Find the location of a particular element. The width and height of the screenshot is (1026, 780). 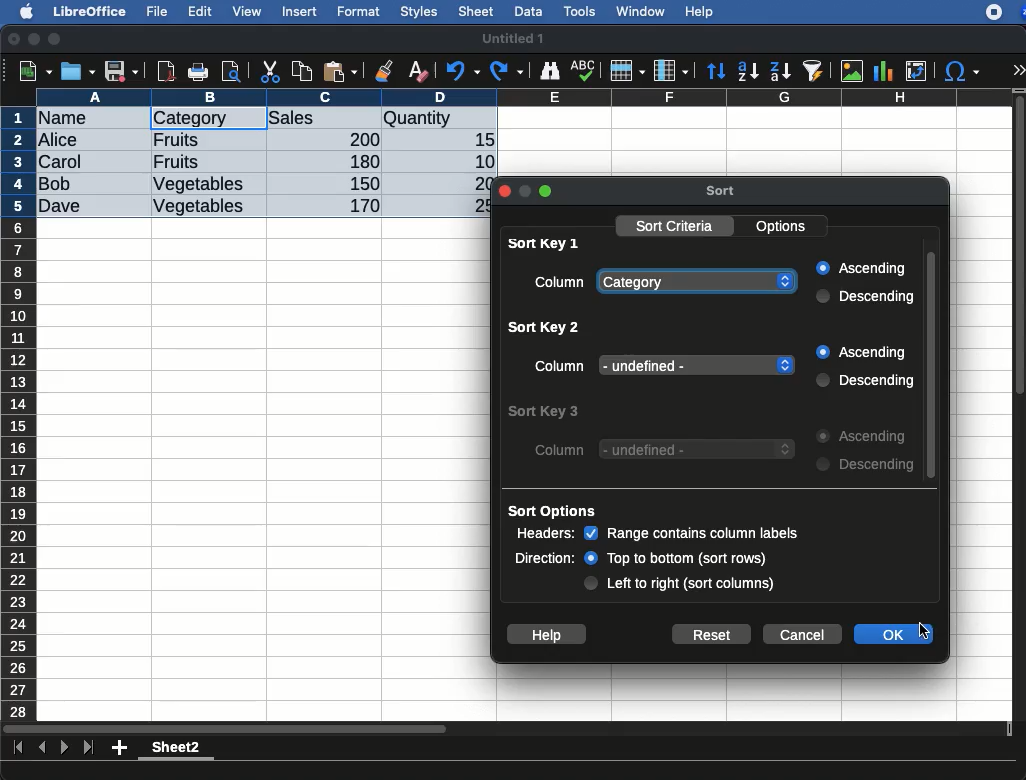

data is located at coordinates (528, 9).